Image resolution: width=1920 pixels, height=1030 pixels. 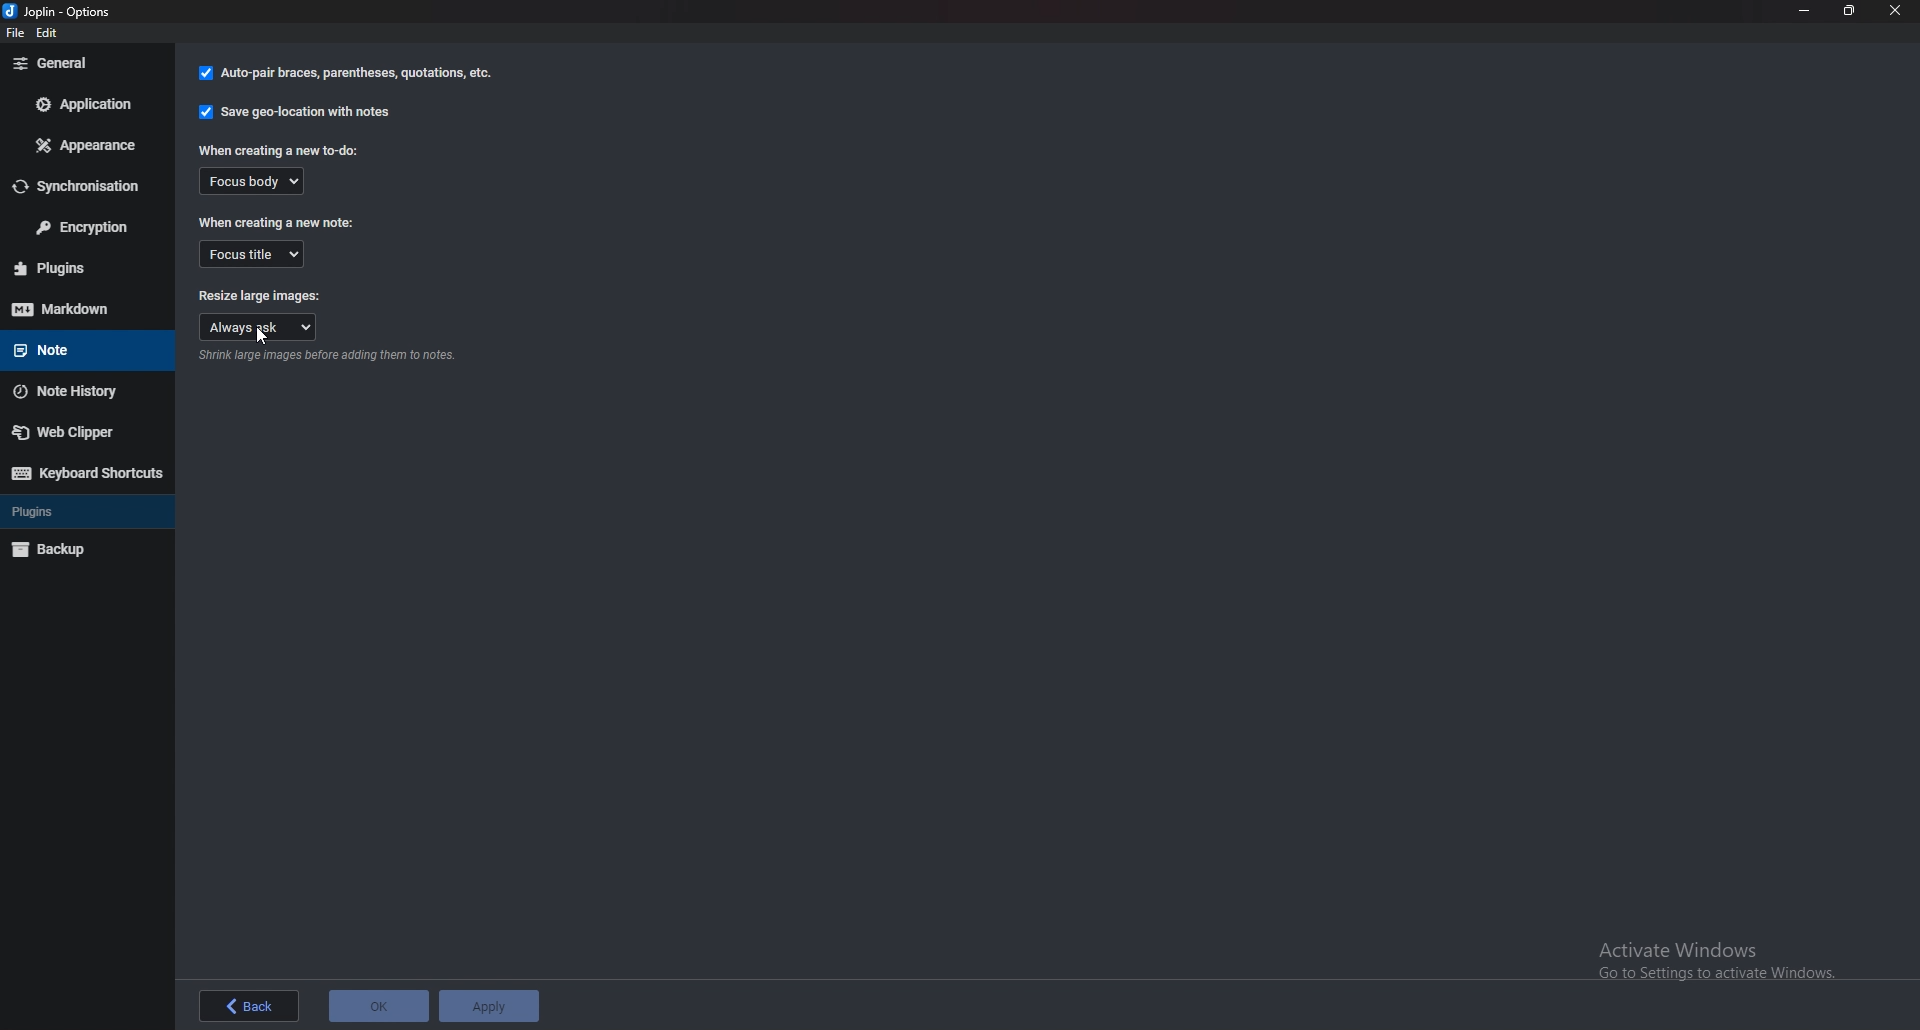 I want to click on apply, so click(x=489, y=1004).